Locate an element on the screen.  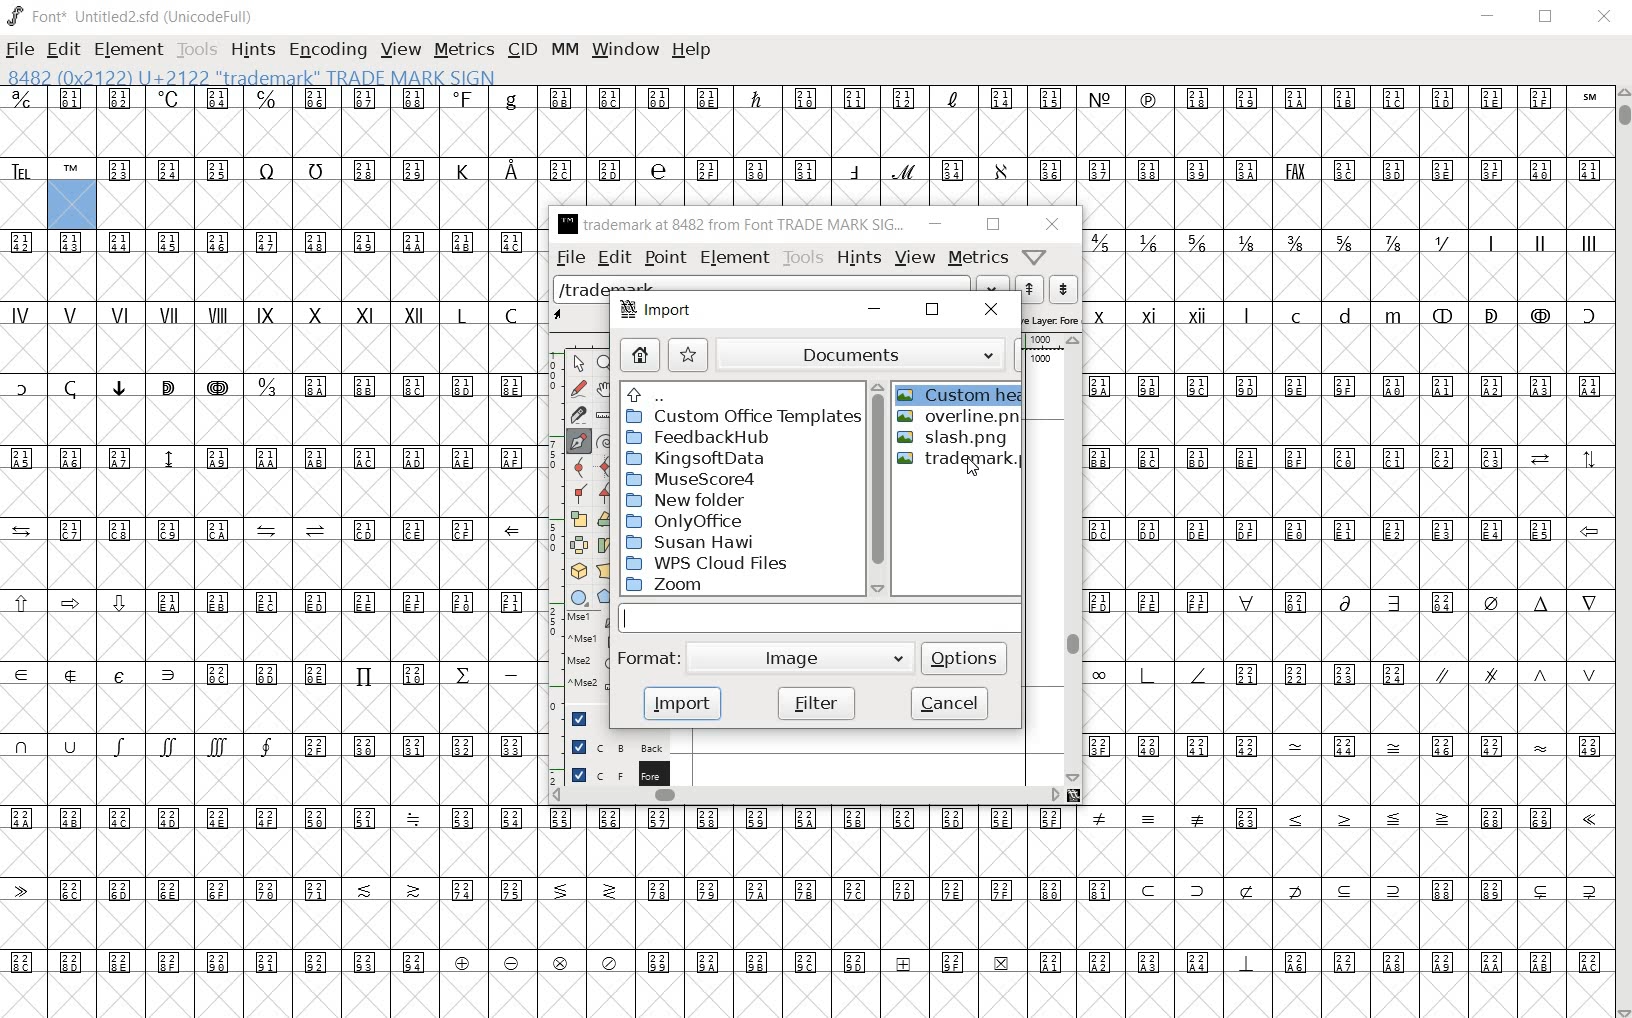
show the next word on the list is located at coordinates (1029, 289).